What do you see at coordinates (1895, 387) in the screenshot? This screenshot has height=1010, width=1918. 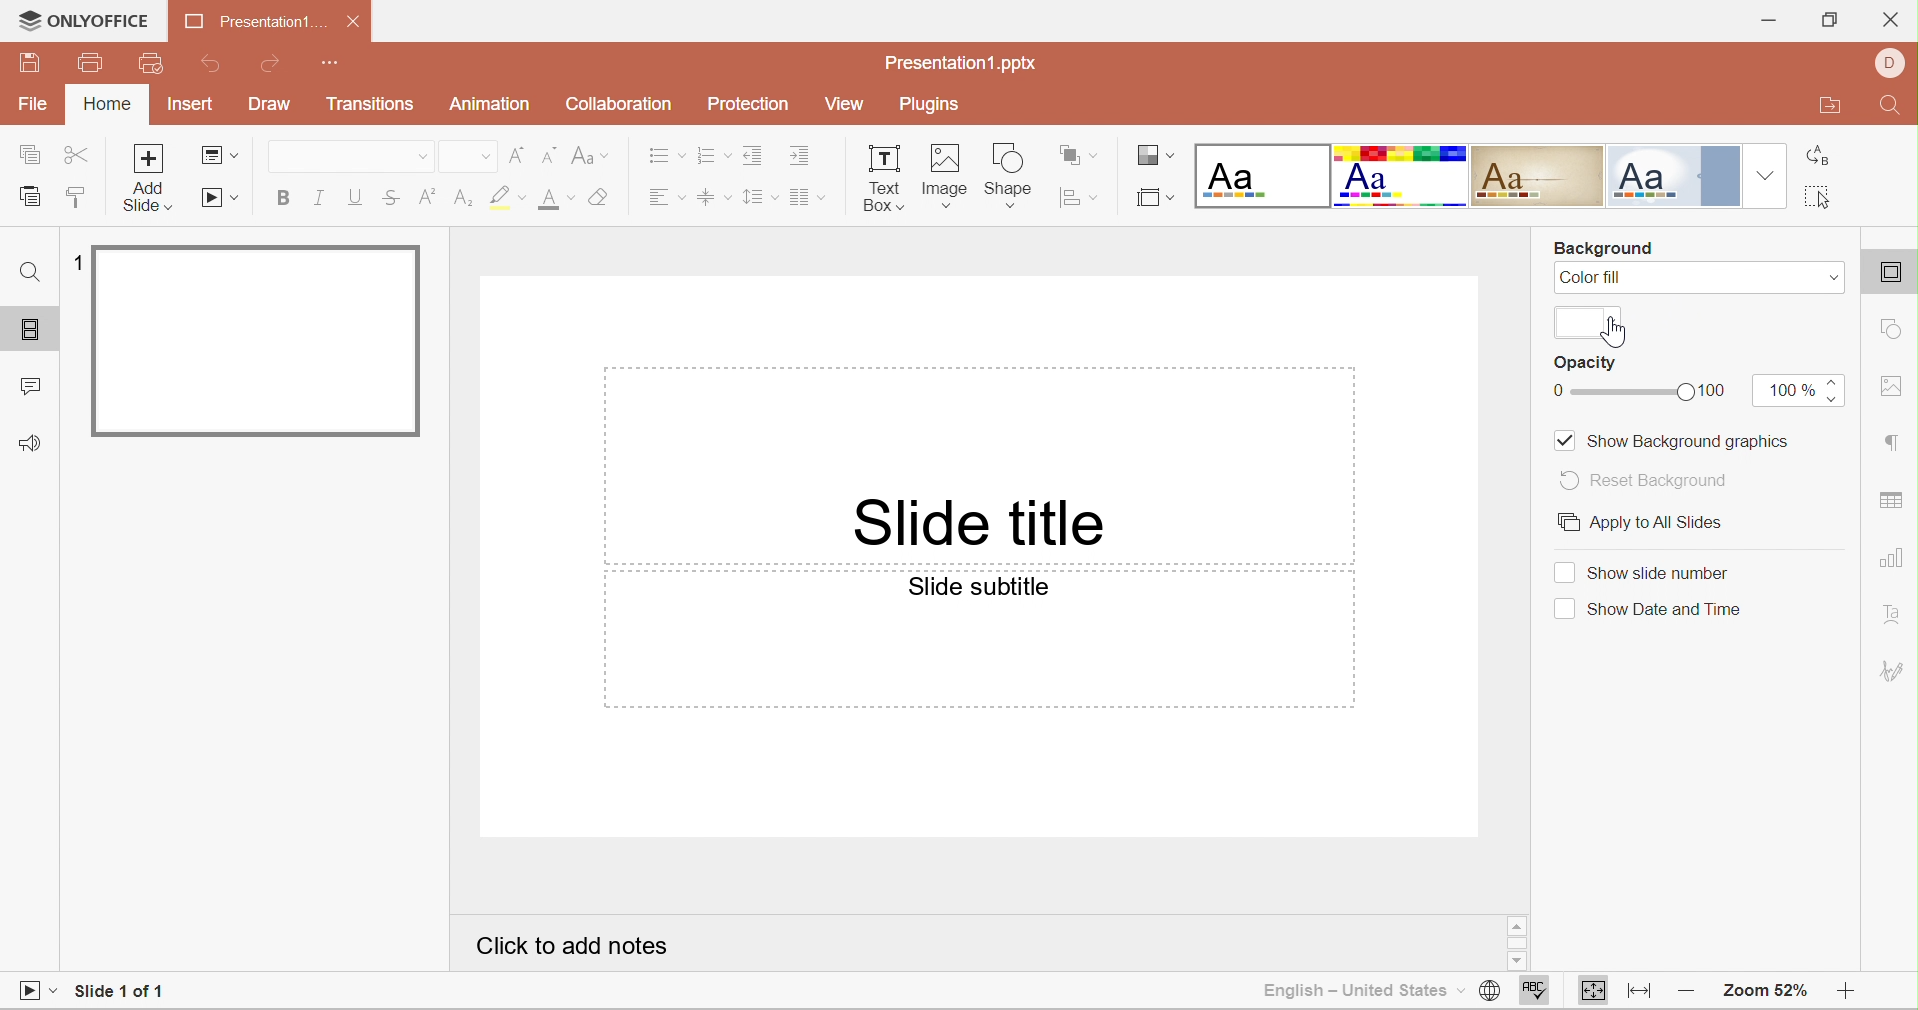 I see `image settings` at bounding box center [1895, 387].